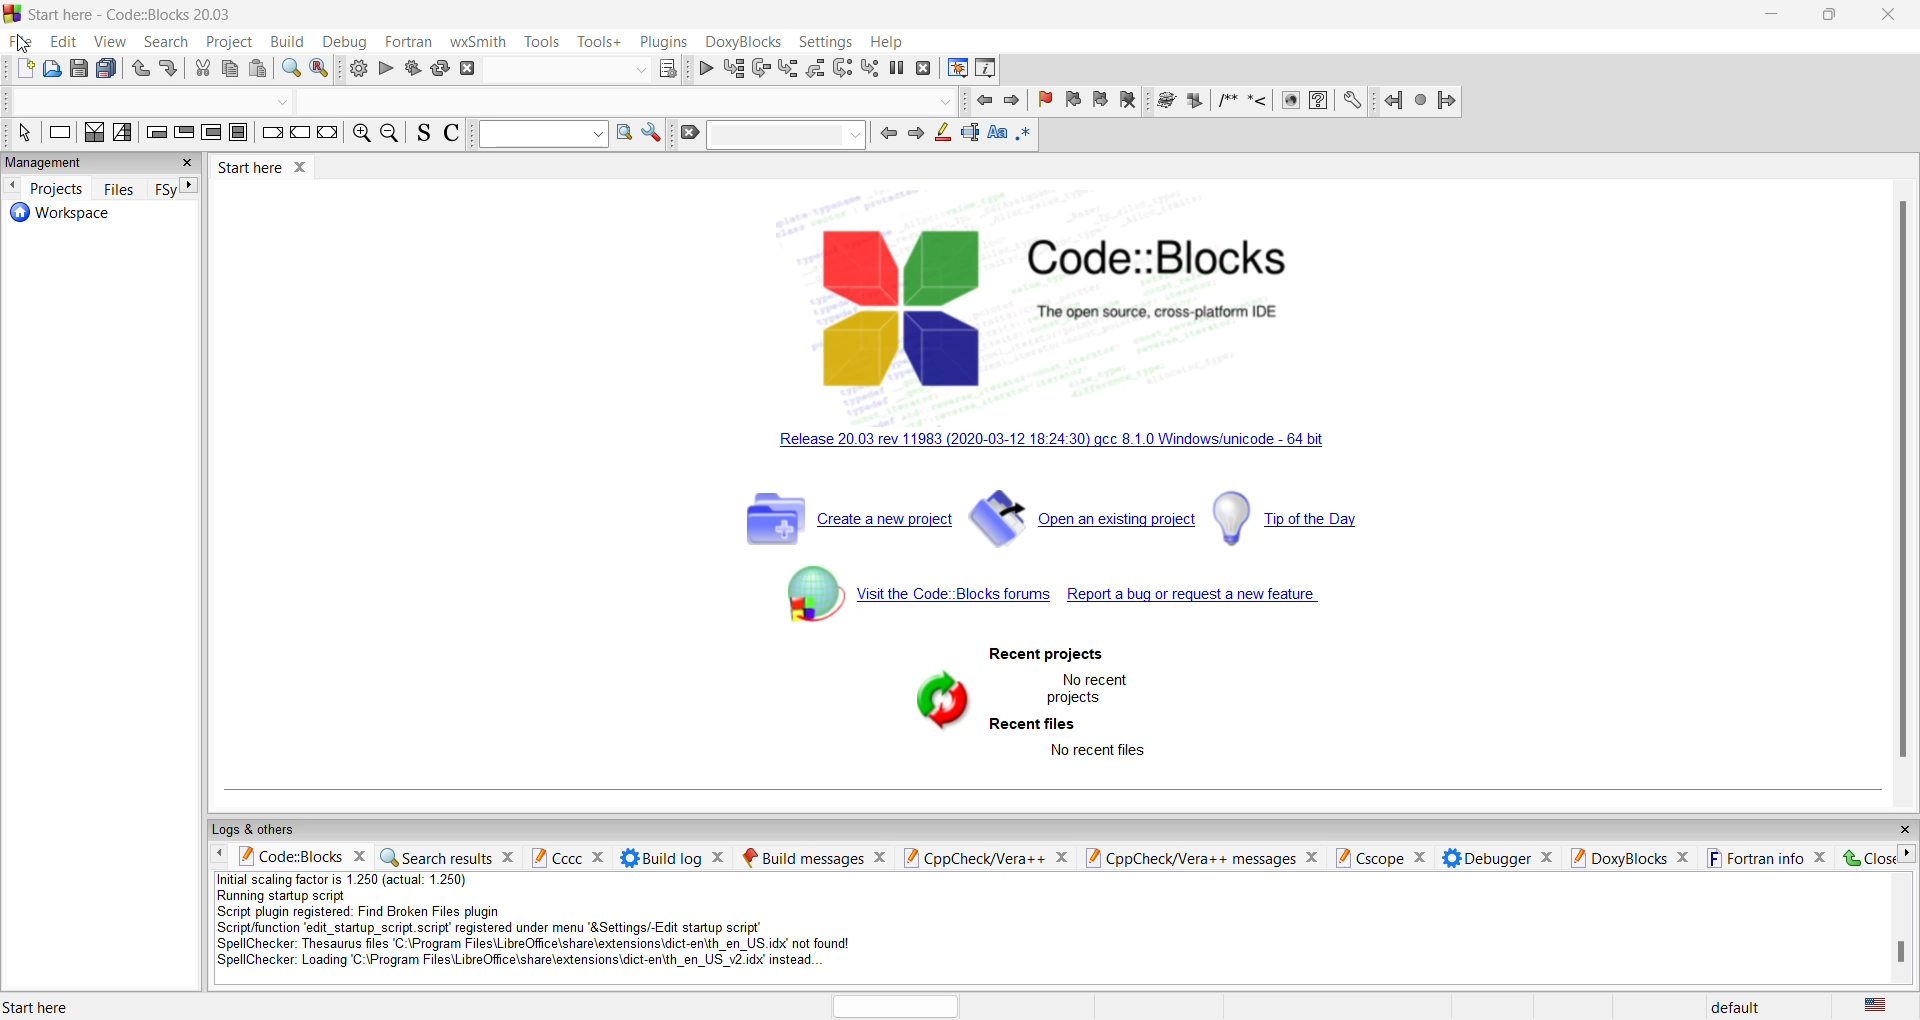 The image size is (1920, 1020). I want to click on Doxyblocks, so click(742, 41).